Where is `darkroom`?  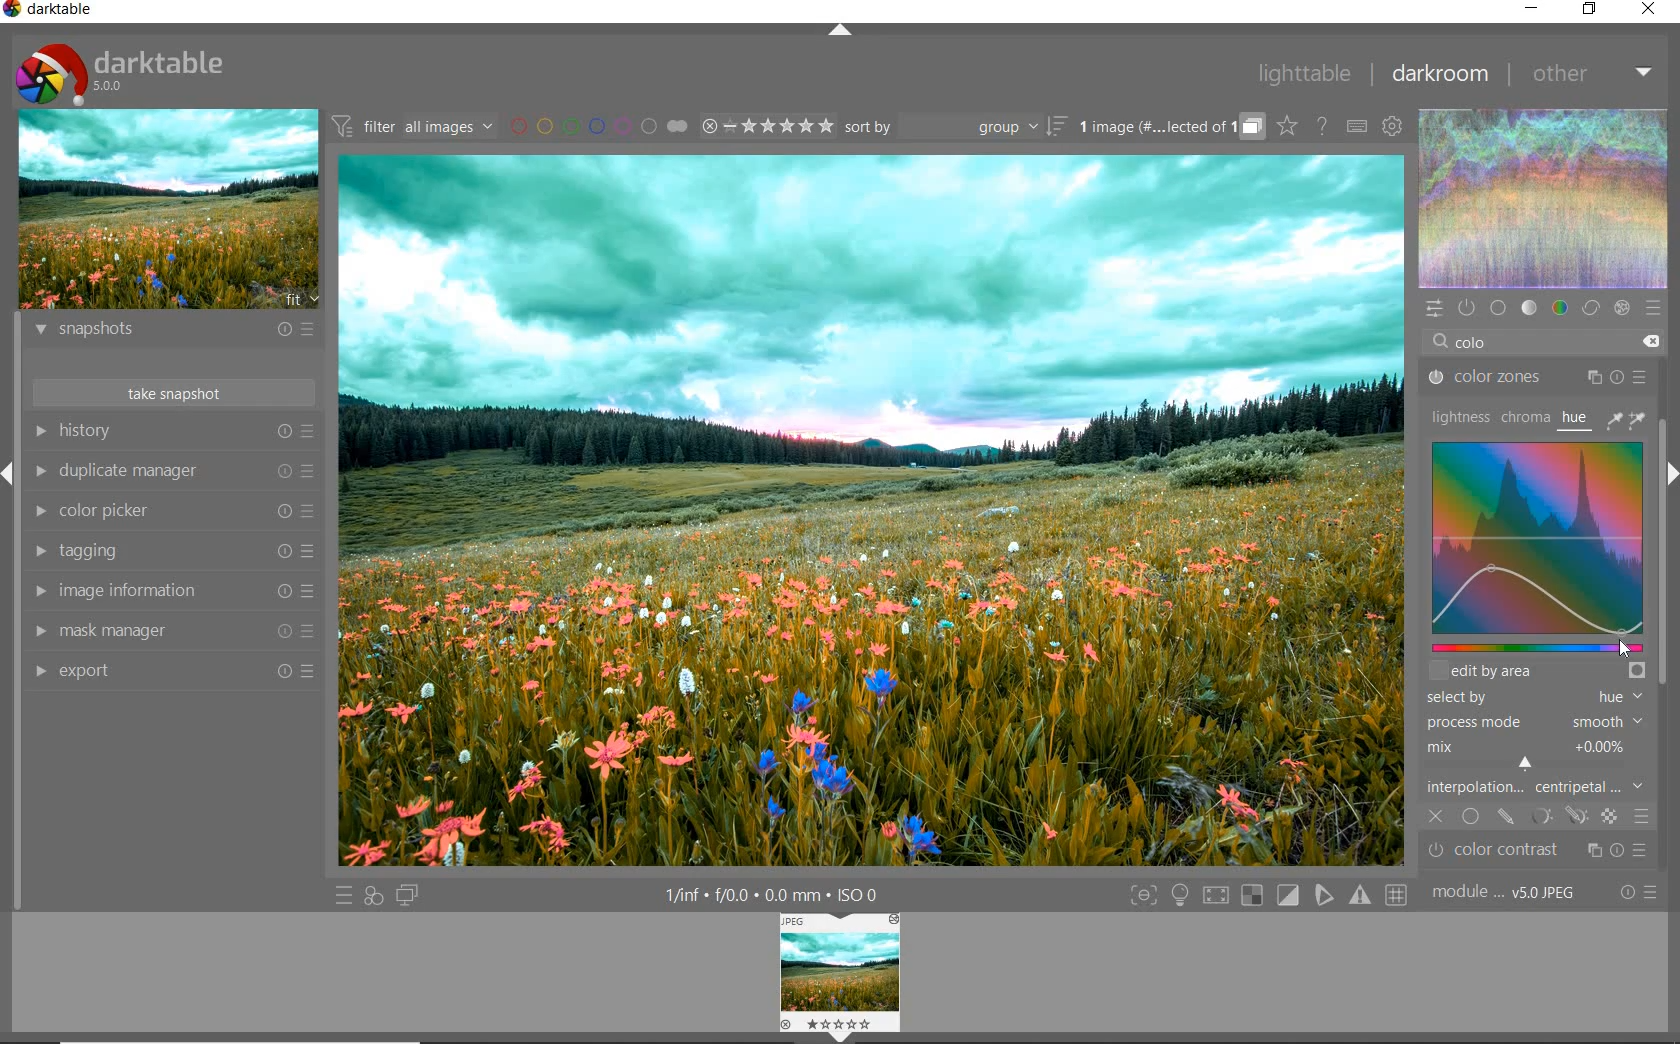 darkroom is located at coordinates (1442, 75).